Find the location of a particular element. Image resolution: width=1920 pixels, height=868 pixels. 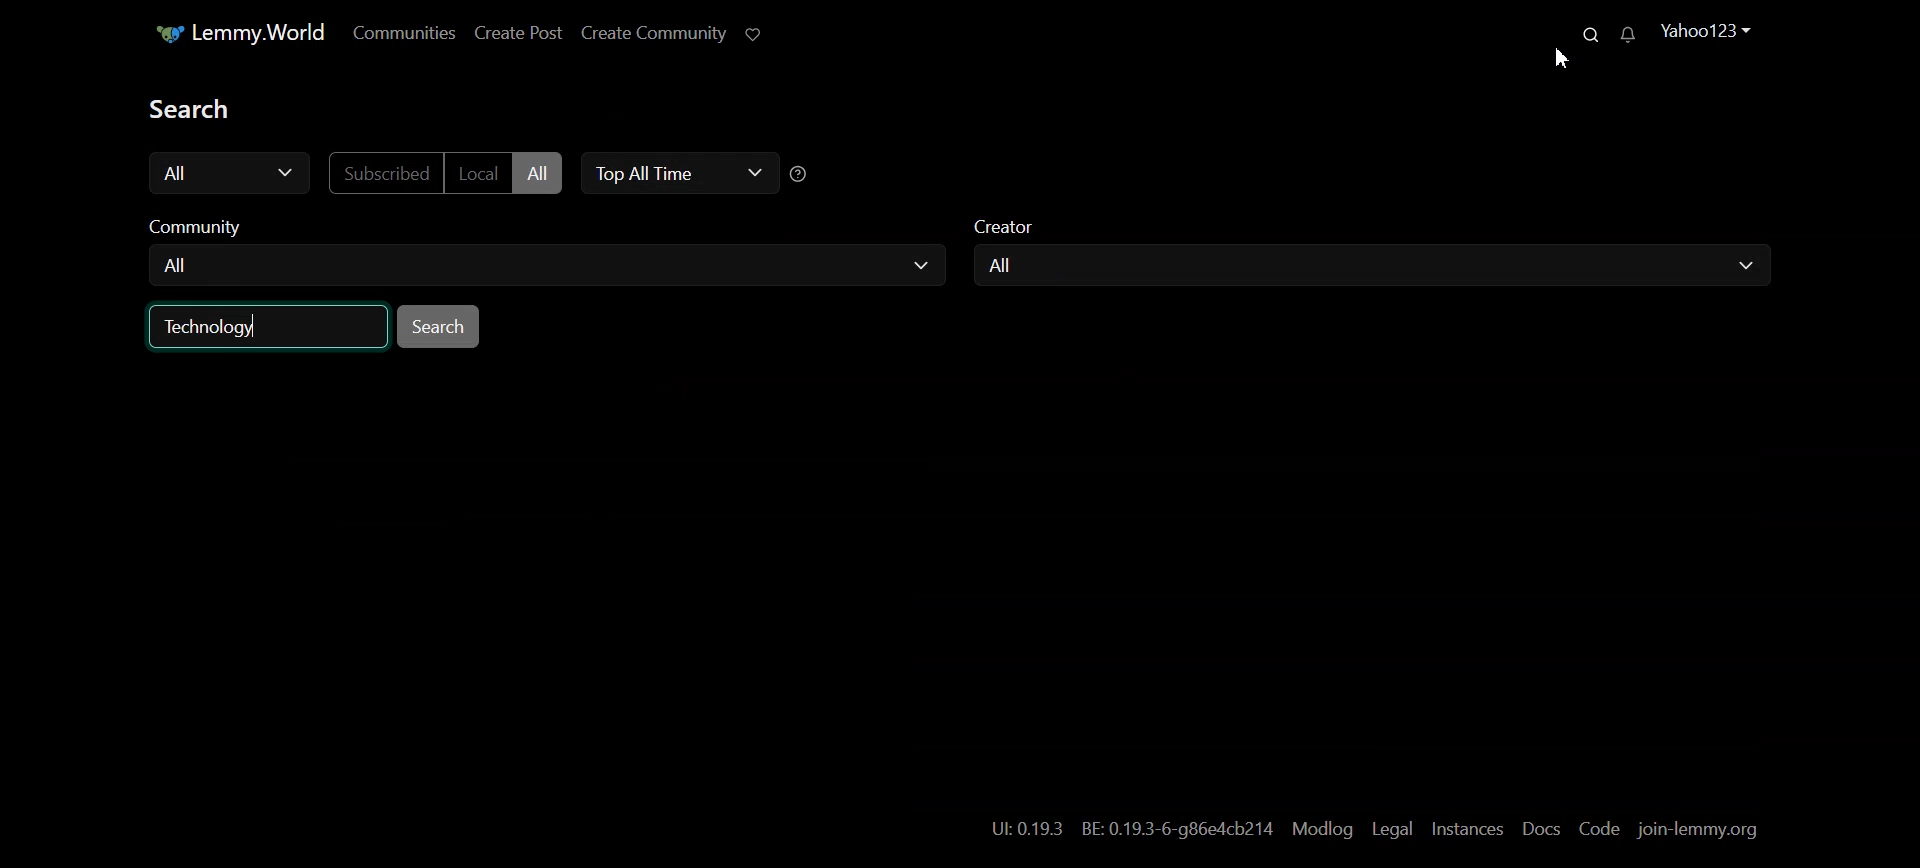

Search is located at coordinates (1586, 35).